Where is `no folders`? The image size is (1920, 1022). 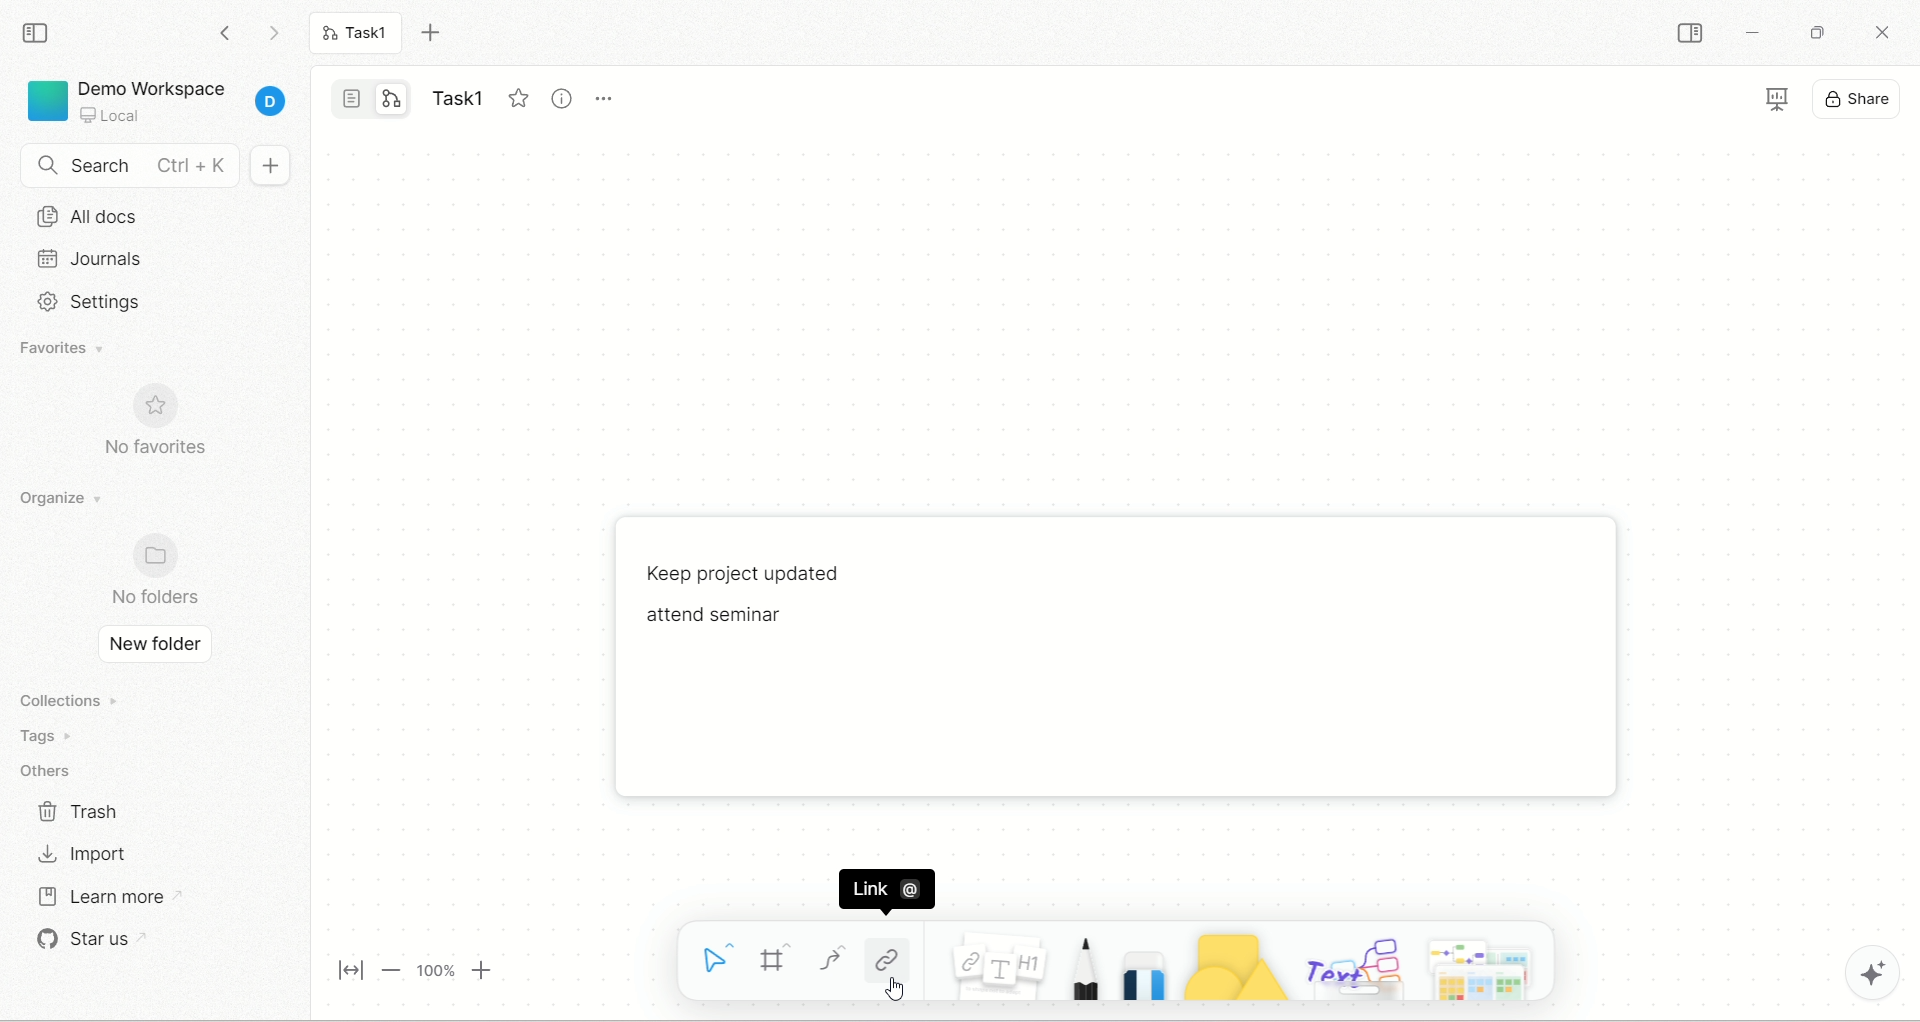
no folders is located at coordinates (160, 569).